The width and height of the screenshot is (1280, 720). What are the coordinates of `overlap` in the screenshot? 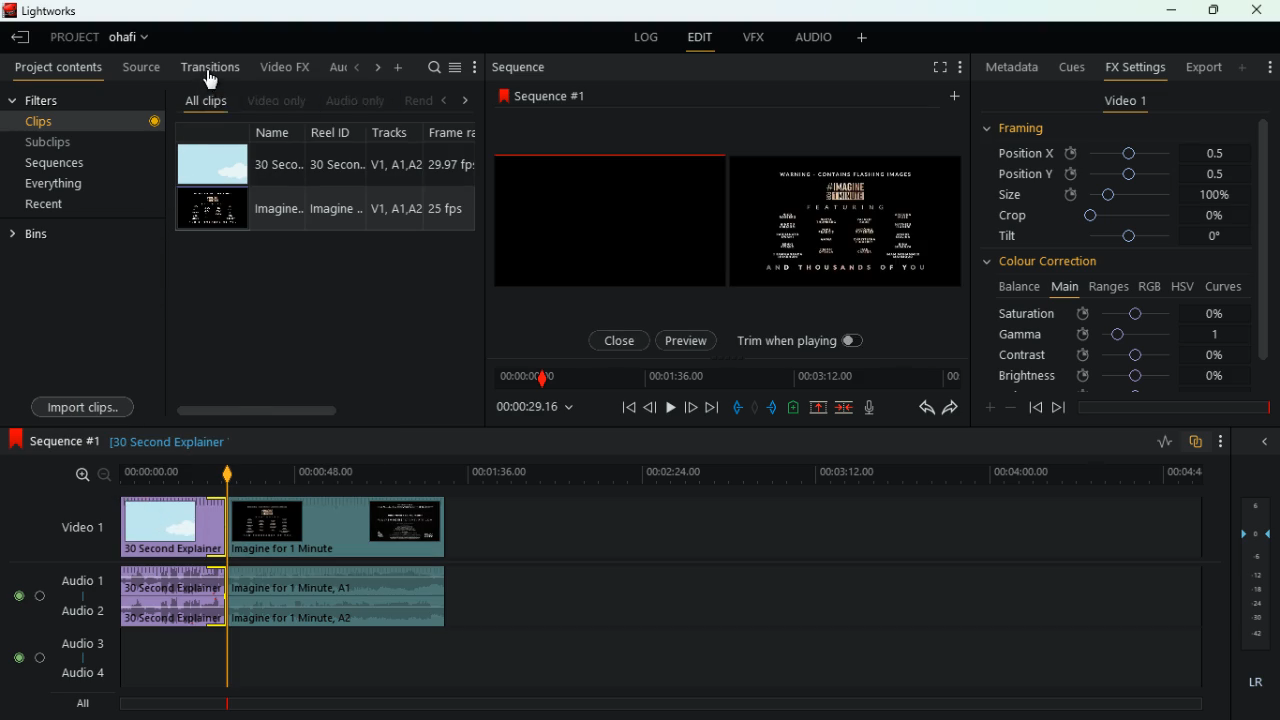 It's located at (1198, 442).